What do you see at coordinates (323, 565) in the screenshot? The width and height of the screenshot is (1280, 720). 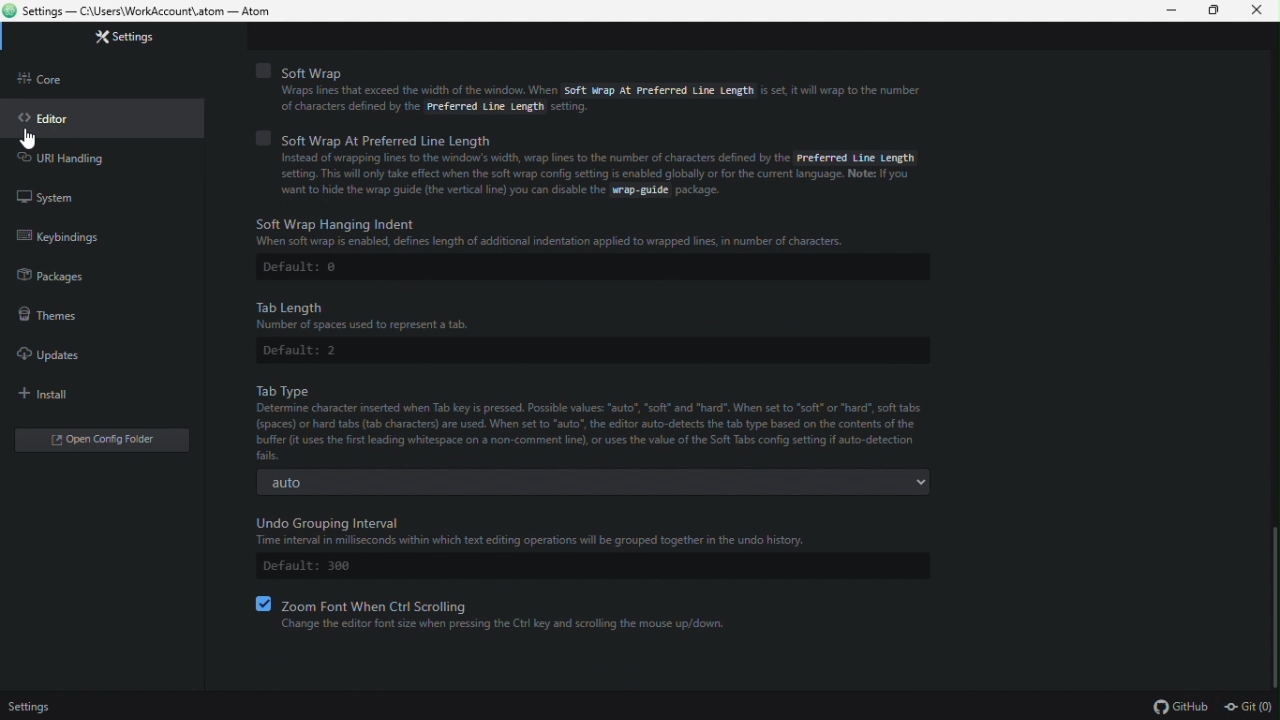 I see `Default: 300` at bounding box center [323, 565].